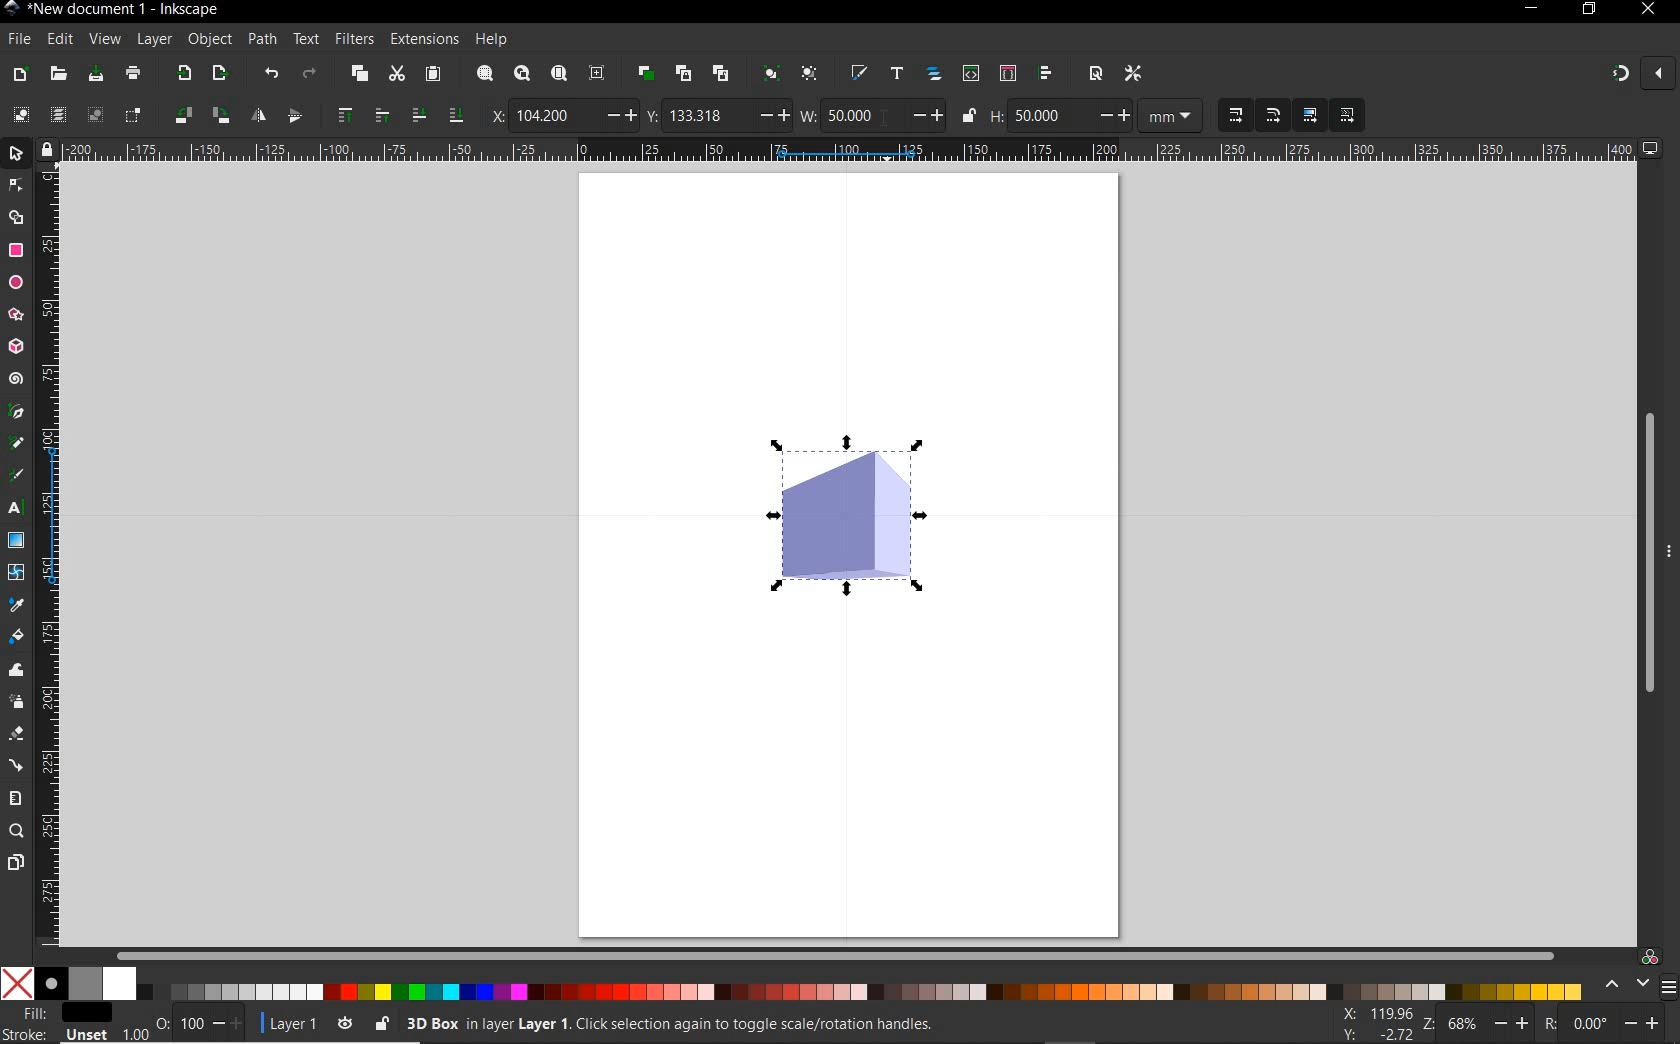 Image resolution: width=1680 pixels, height=1044 pixels. What do you see at coordinates (95, 73) in the screenshot?
I see `save` at bounding box center [95, 73].